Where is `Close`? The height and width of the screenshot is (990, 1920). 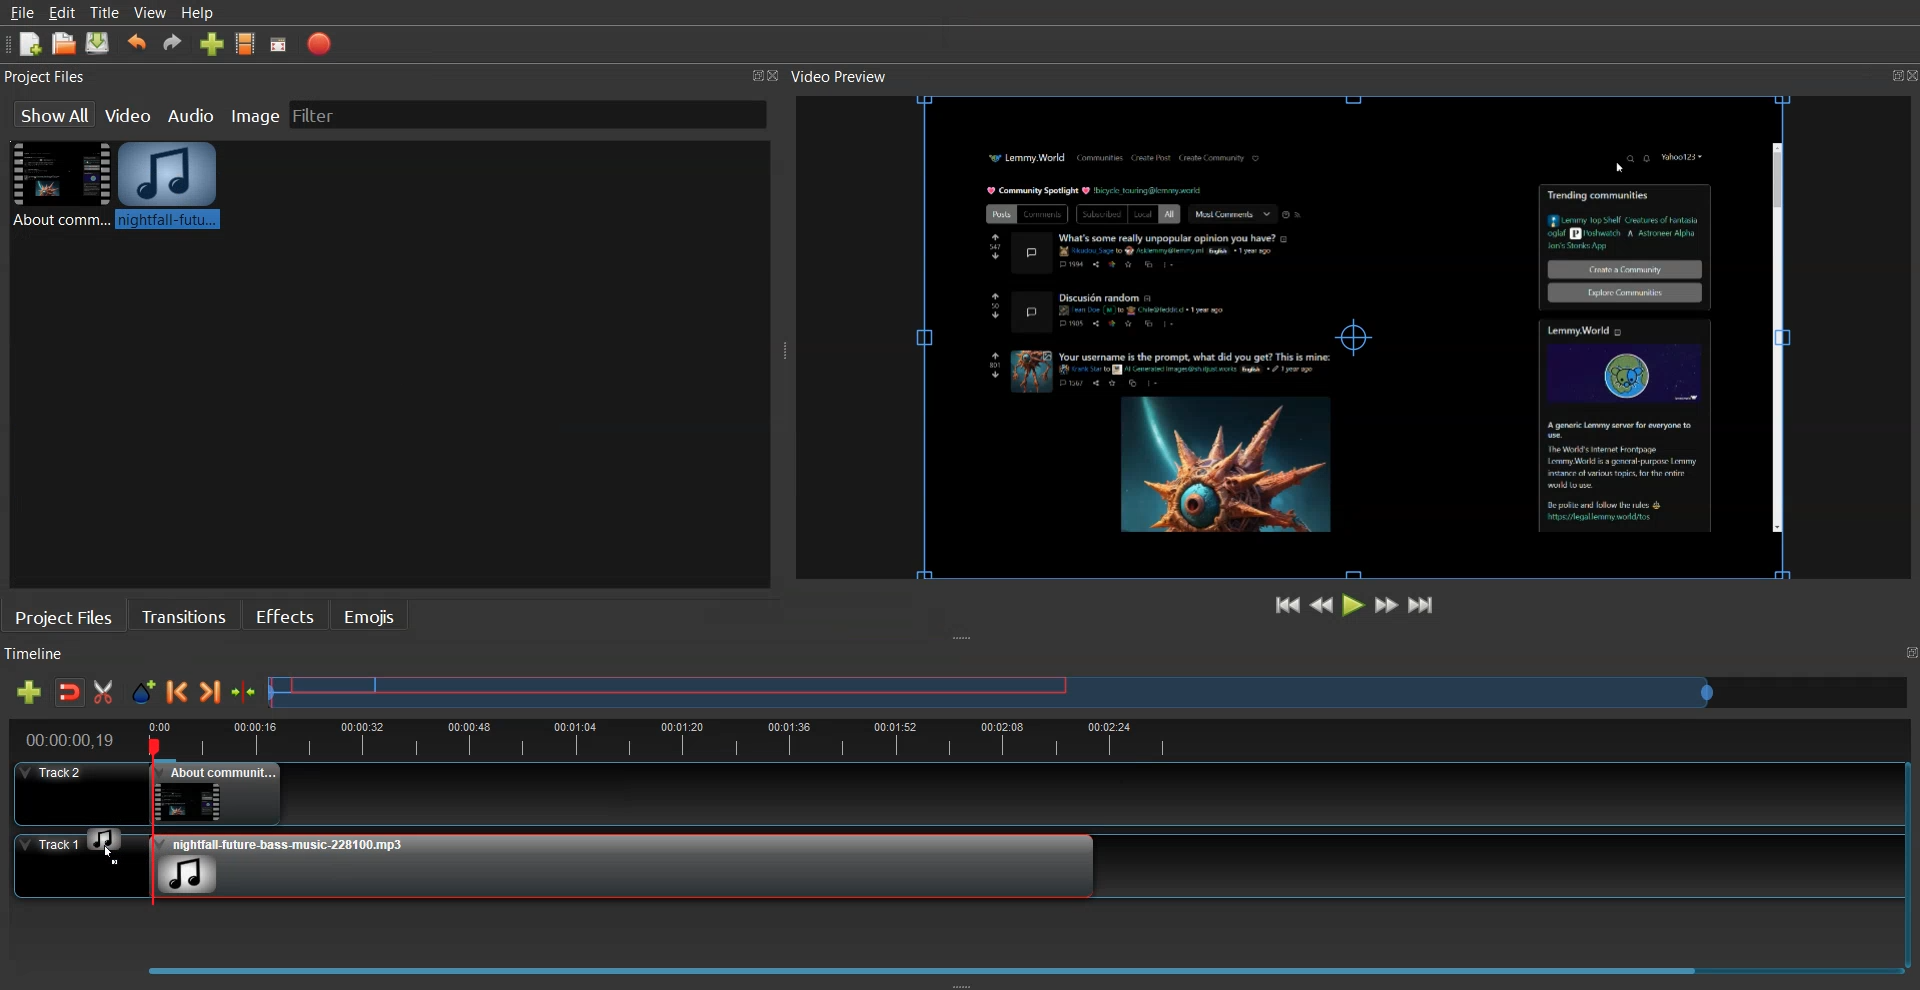
Close is located at coordinates (1908, 75).